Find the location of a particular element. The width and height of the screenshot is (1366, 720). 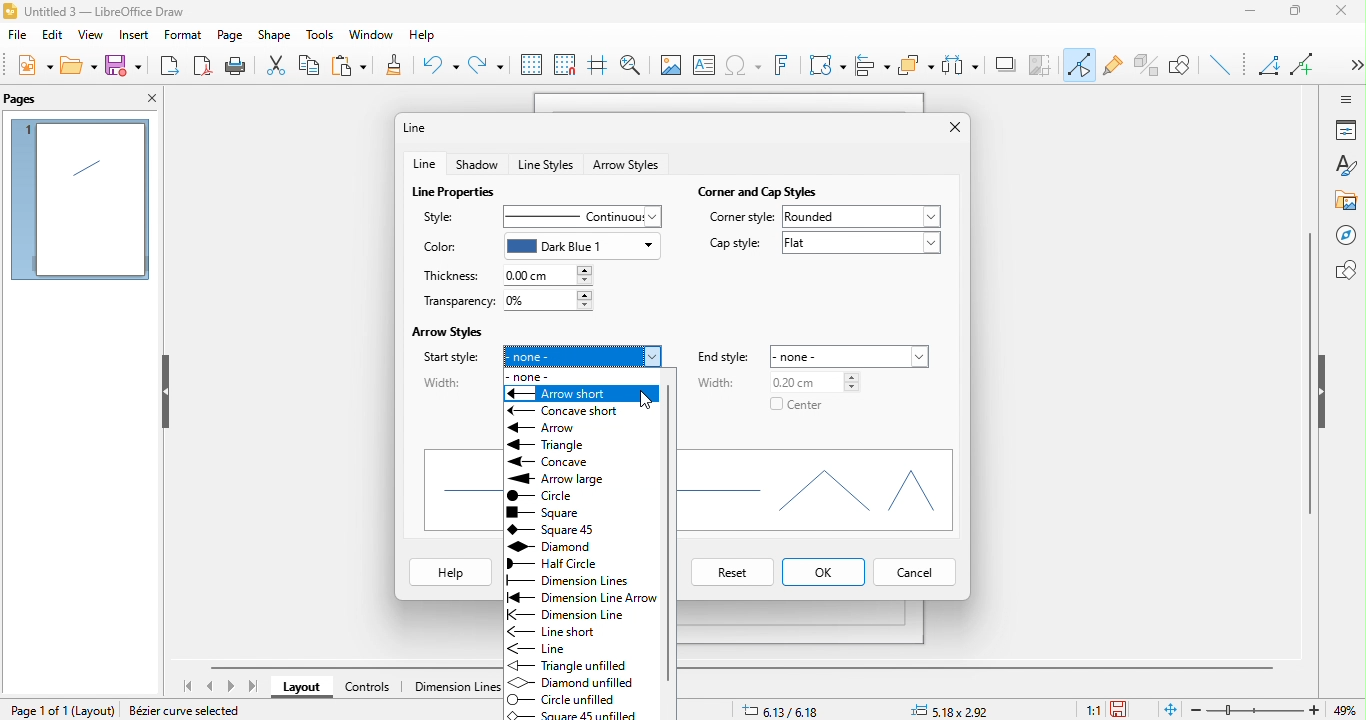

clone formatting is located at coordinates (401, 67).